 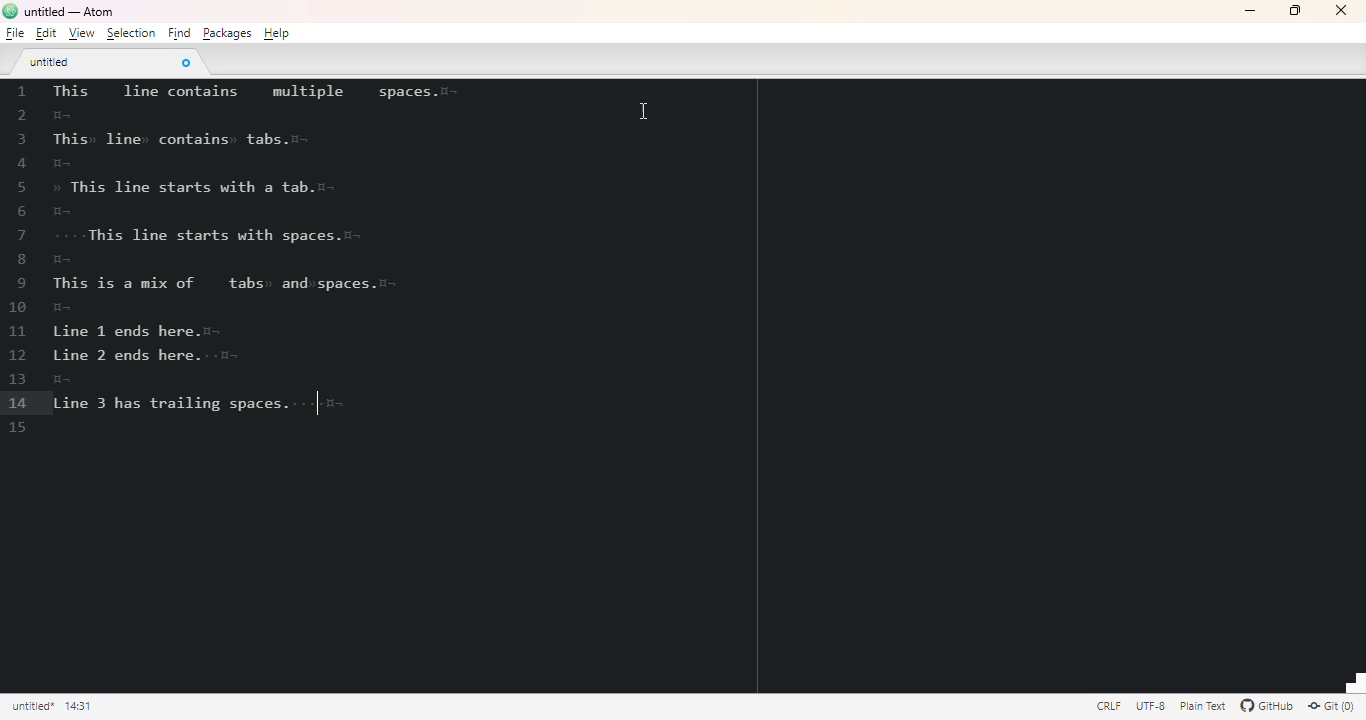 I want to click on title, so click(x=69, y=12).